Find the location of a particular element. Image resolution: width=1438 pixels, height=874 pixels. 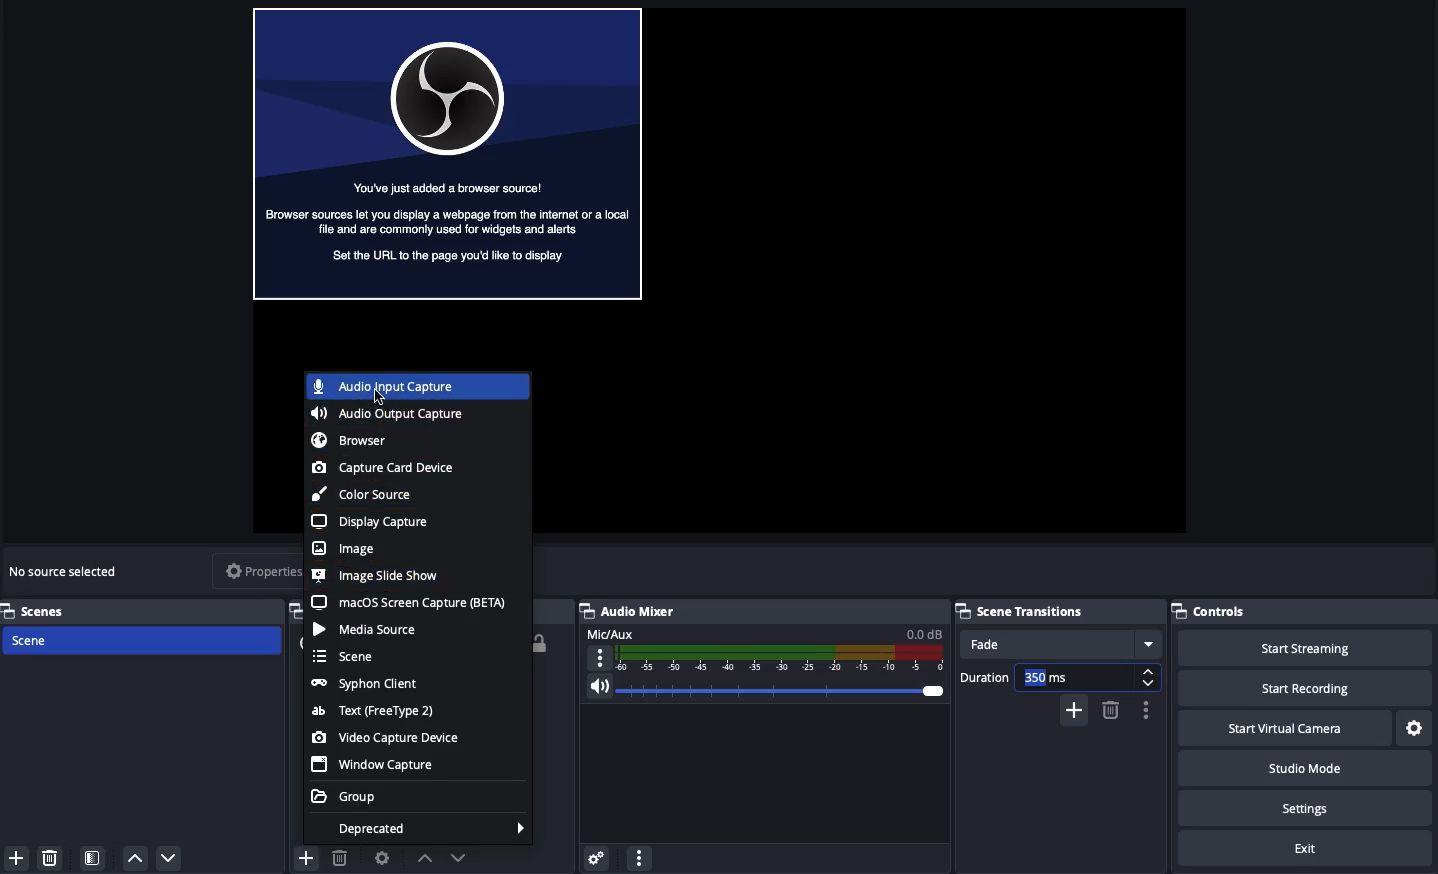

Display capture is located at coordinates (375, 521).